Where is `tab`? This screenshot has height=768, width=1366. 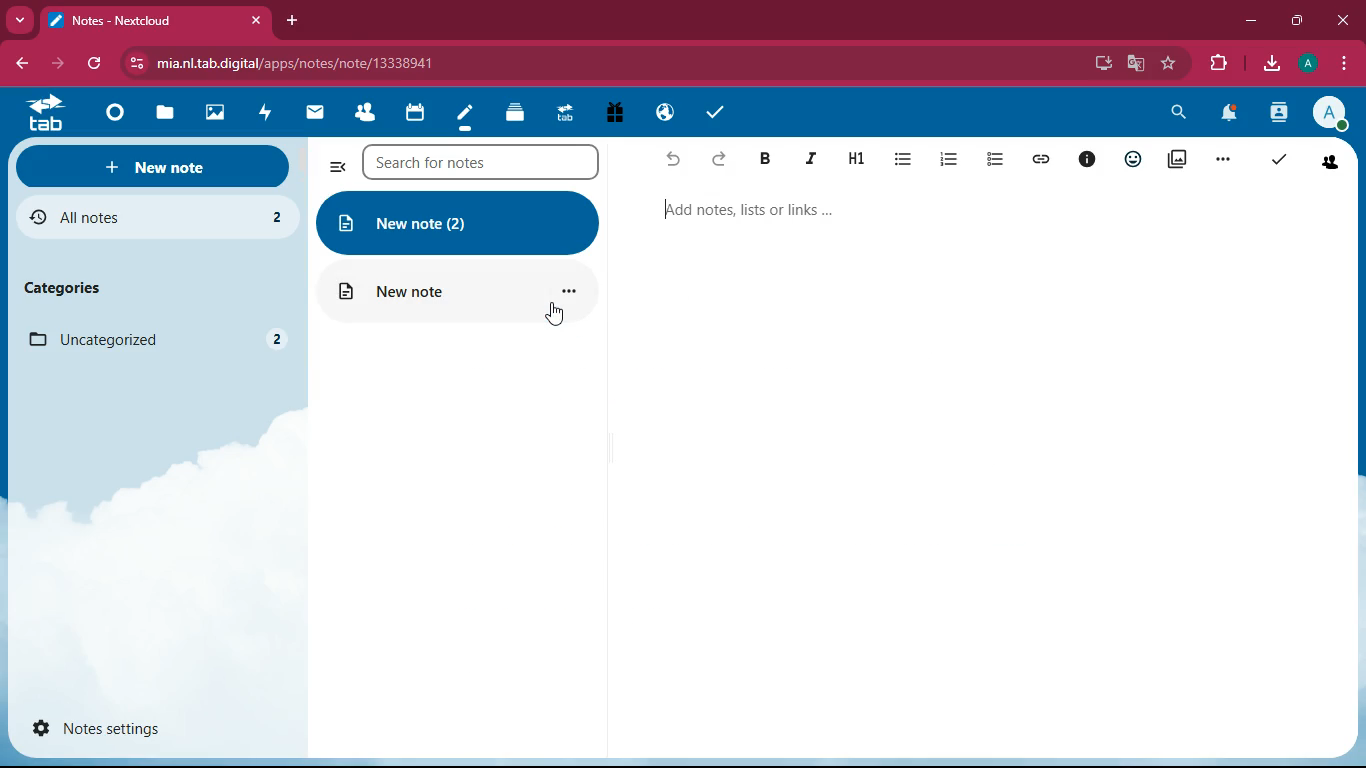 tab is located at coordinates (138, 21).